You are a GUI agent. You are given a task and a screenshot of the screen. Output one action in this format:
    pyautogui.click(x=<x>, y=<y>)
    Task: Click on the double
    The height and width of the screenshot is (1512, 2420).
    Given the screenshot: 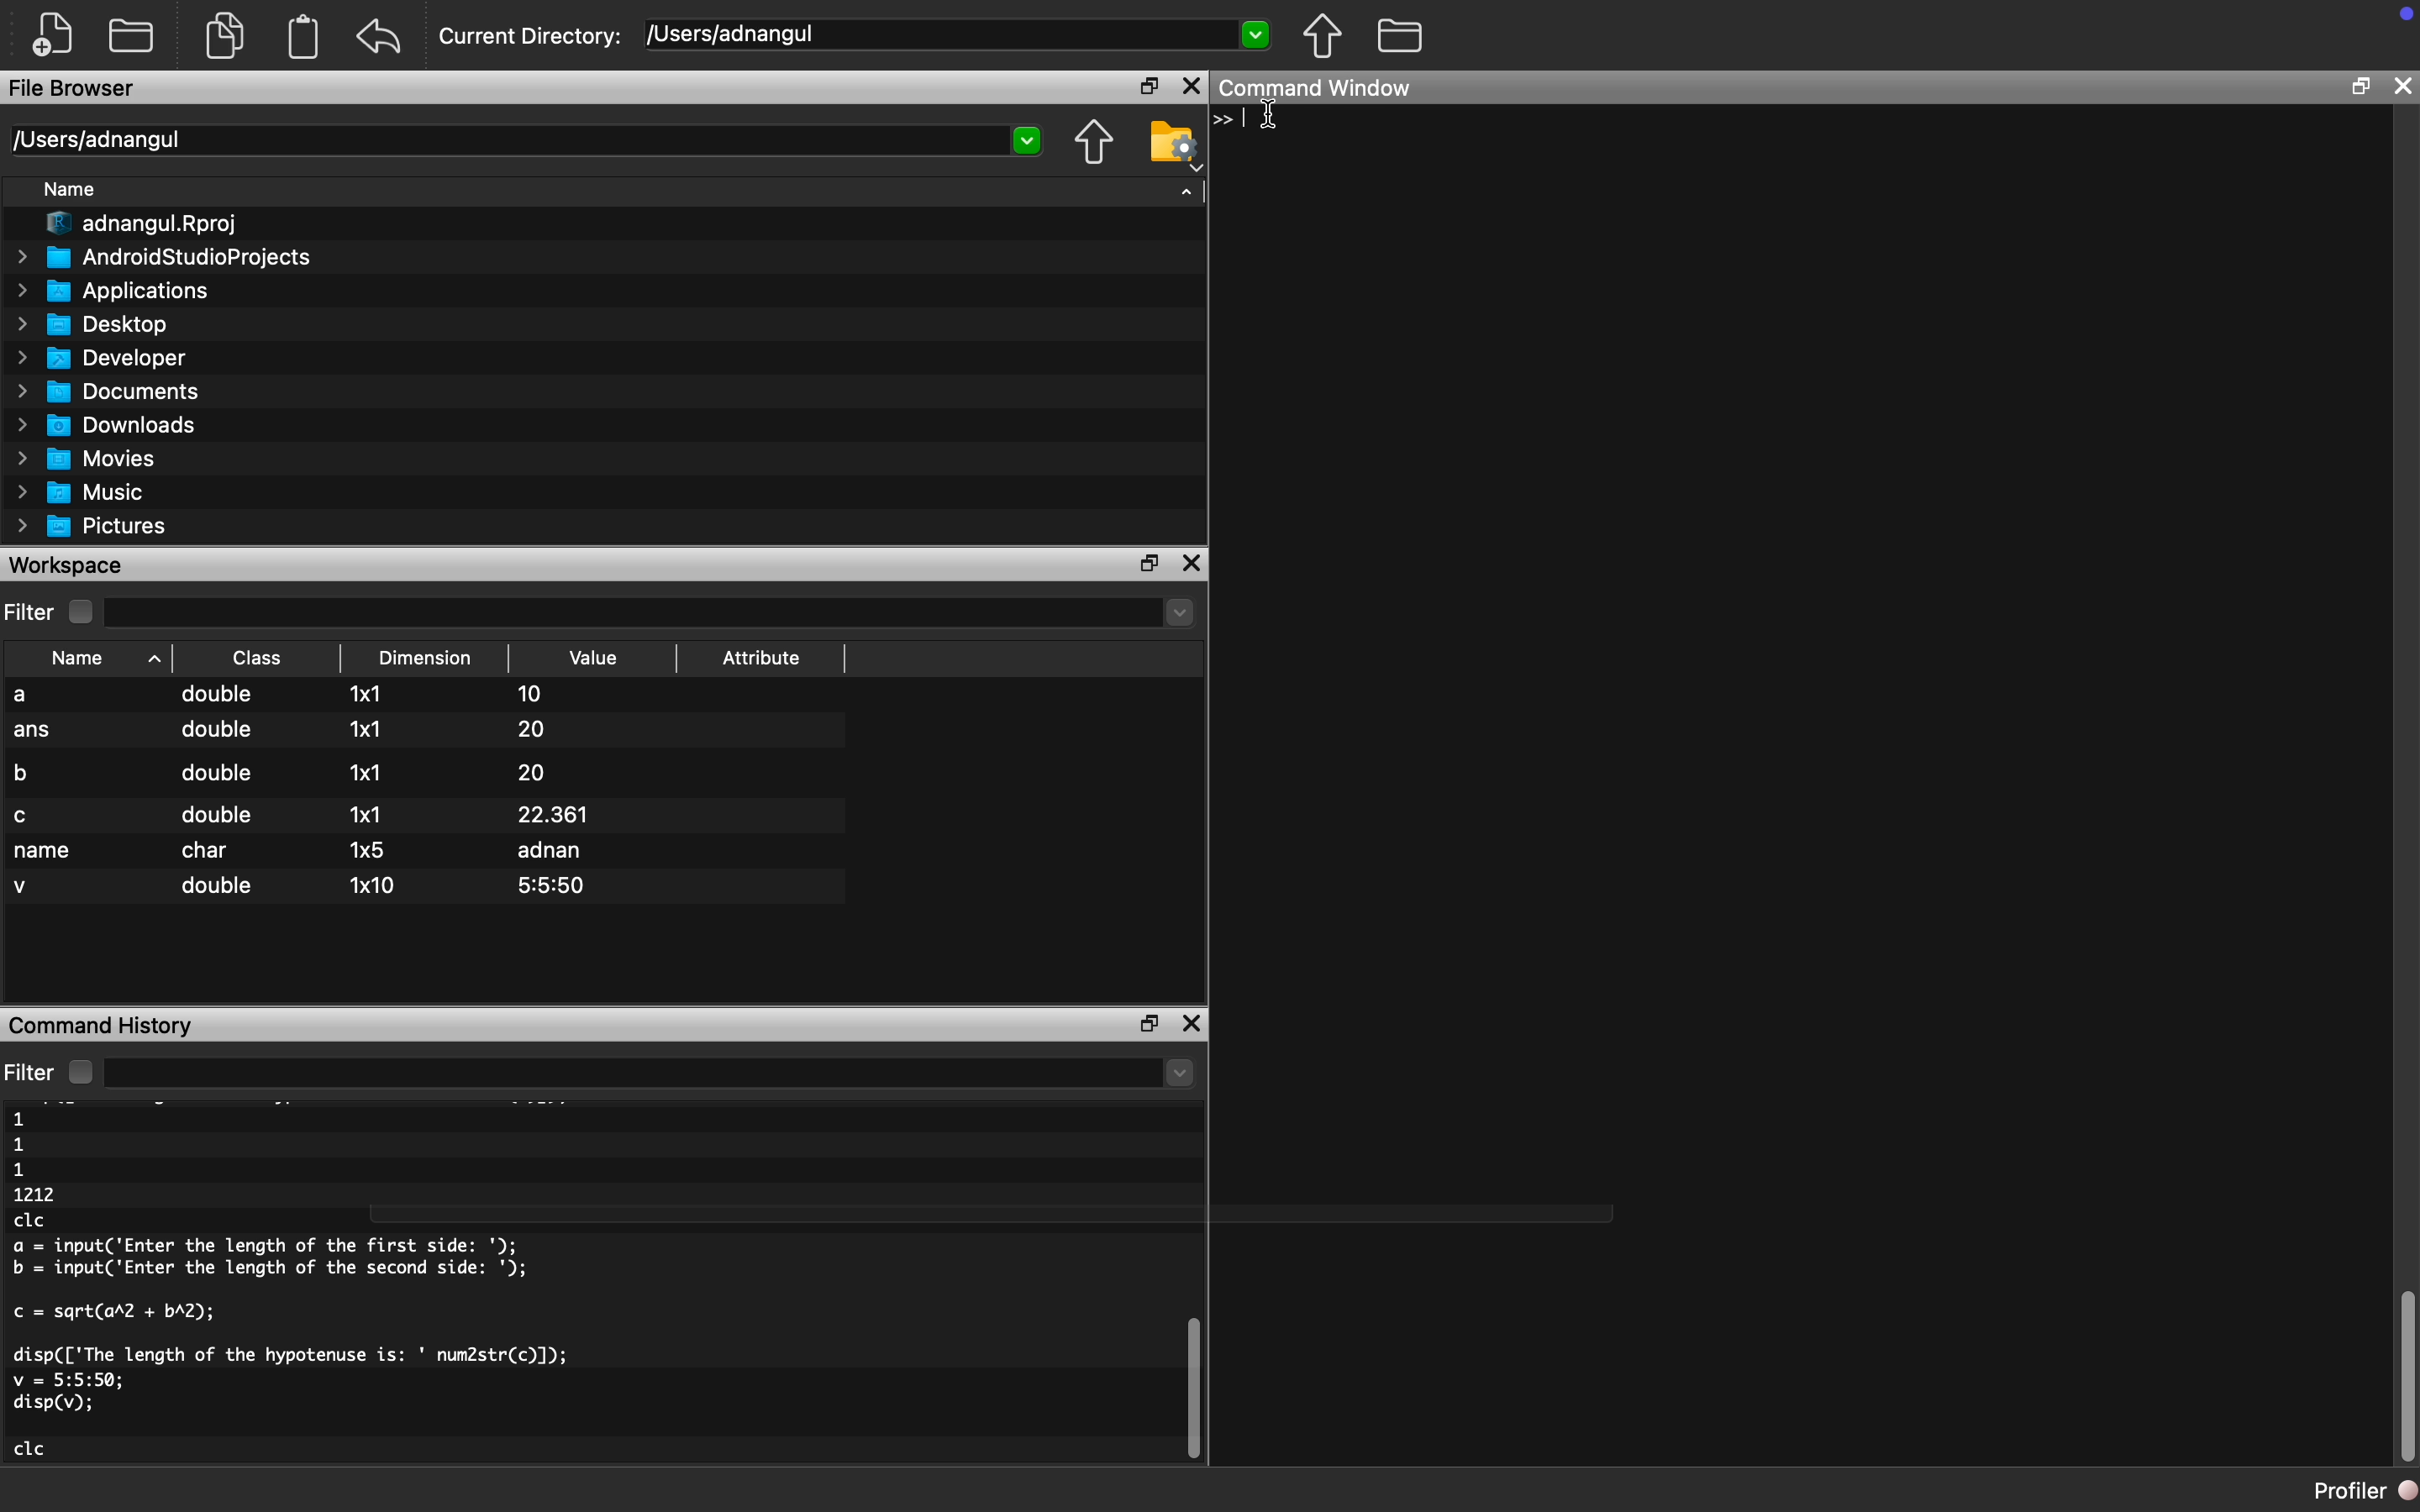 What is the action you would take?
    pyautogui.click(x=221, y=729)
    